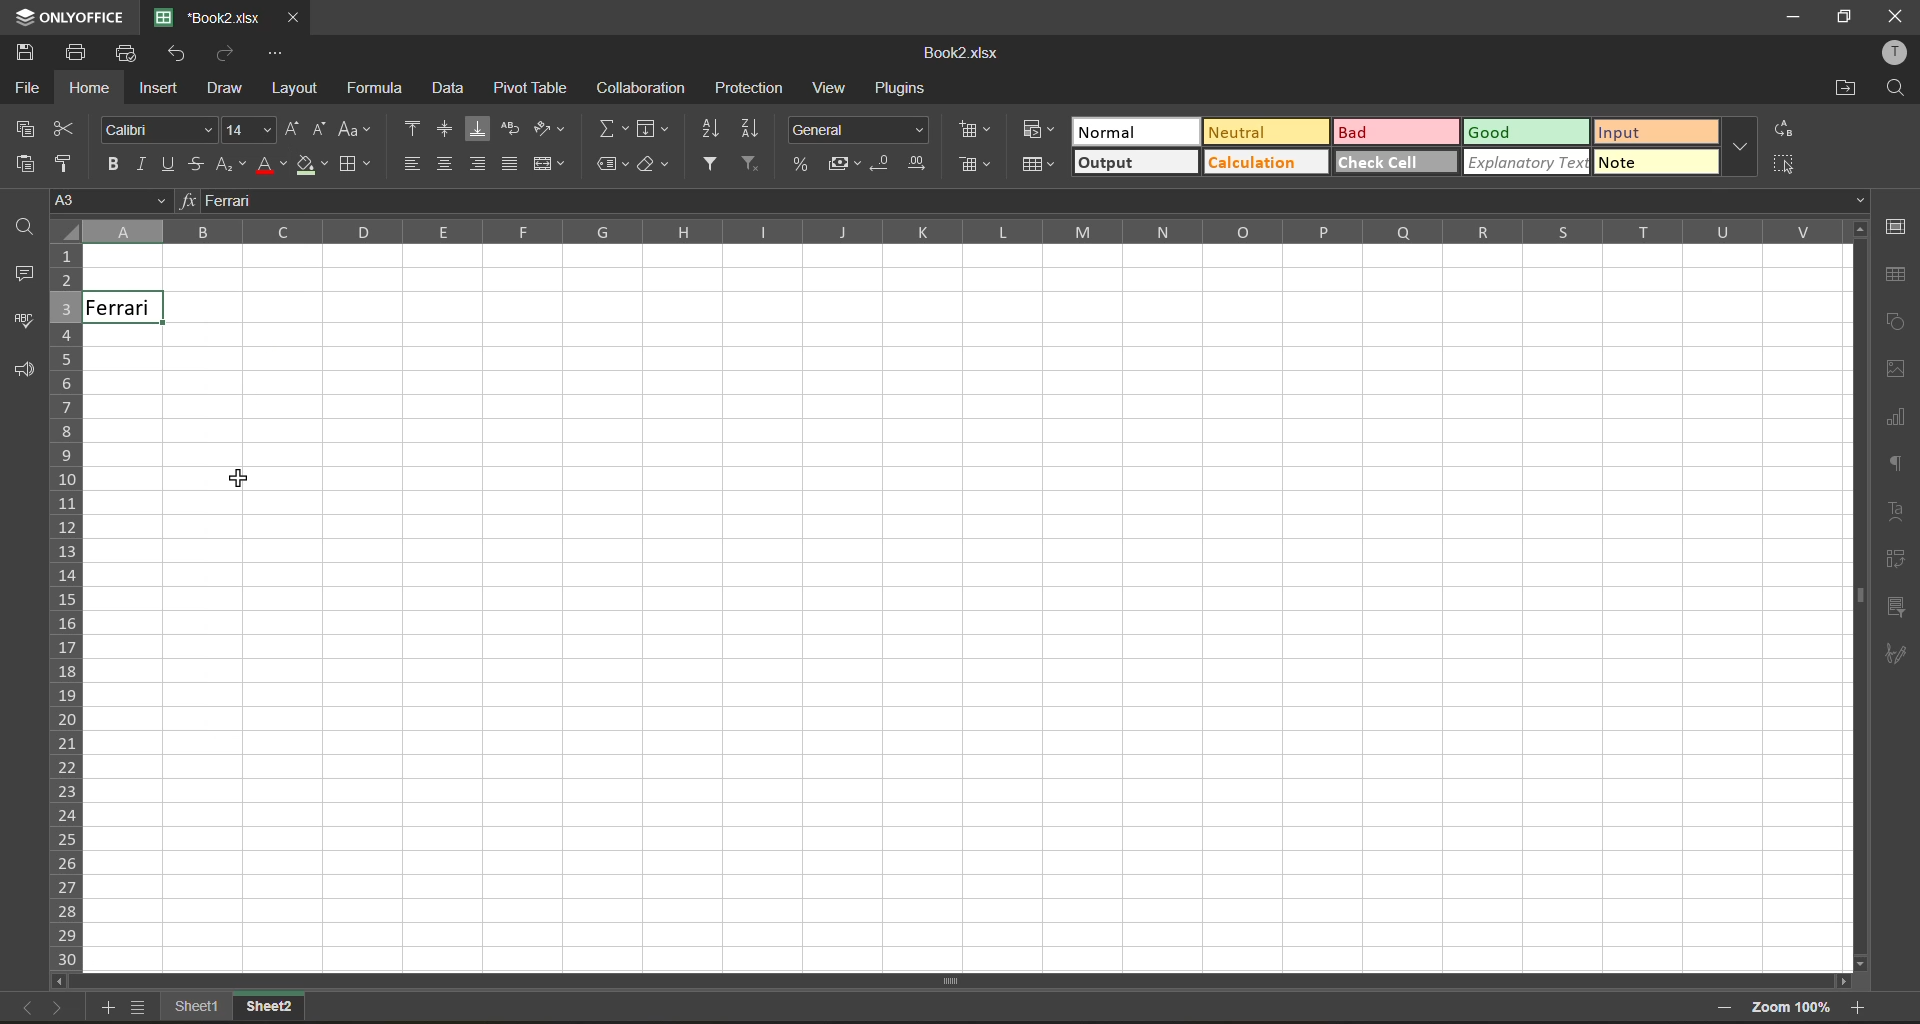 The image size is (1920, 1024). I want to click on sheet 2, so click(289, 1011).